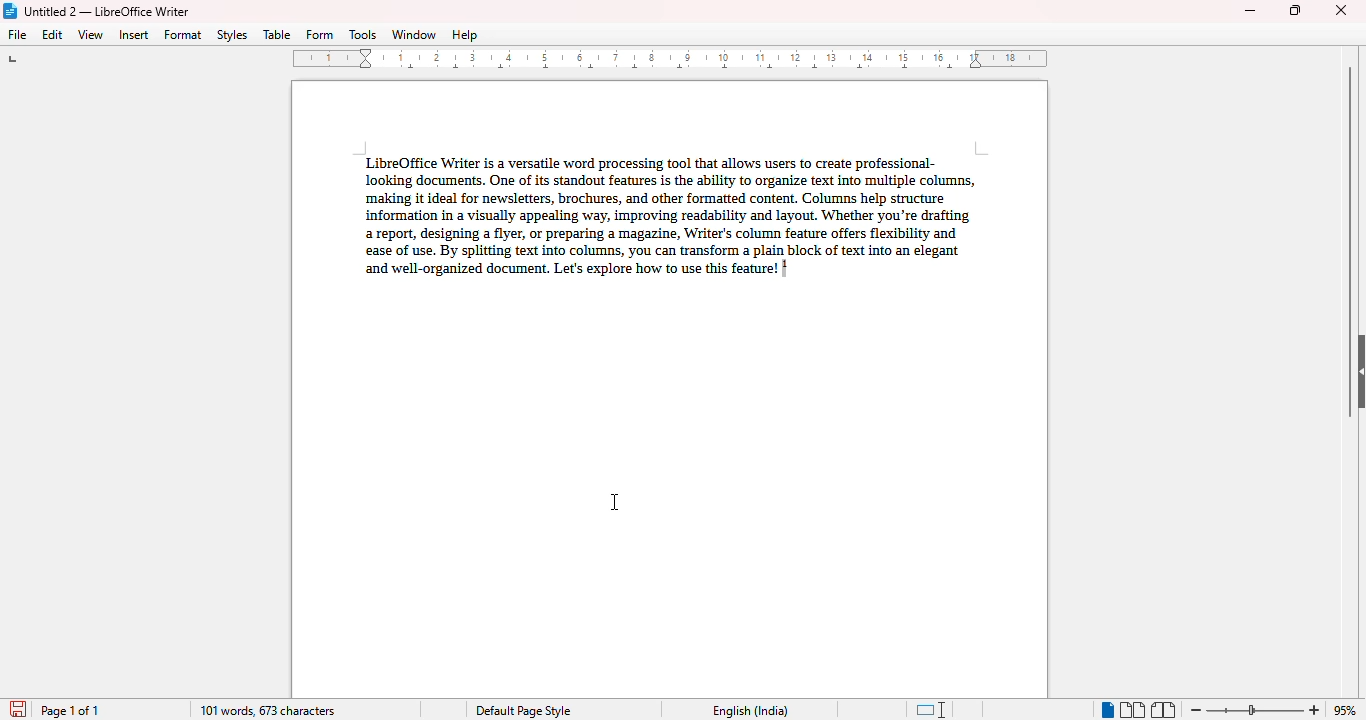 The height and width of the screenshot is (720, 1366). Describe the element at coordinates (11, 11) in the screenshot. I see `LibreOffice logo` at that location.